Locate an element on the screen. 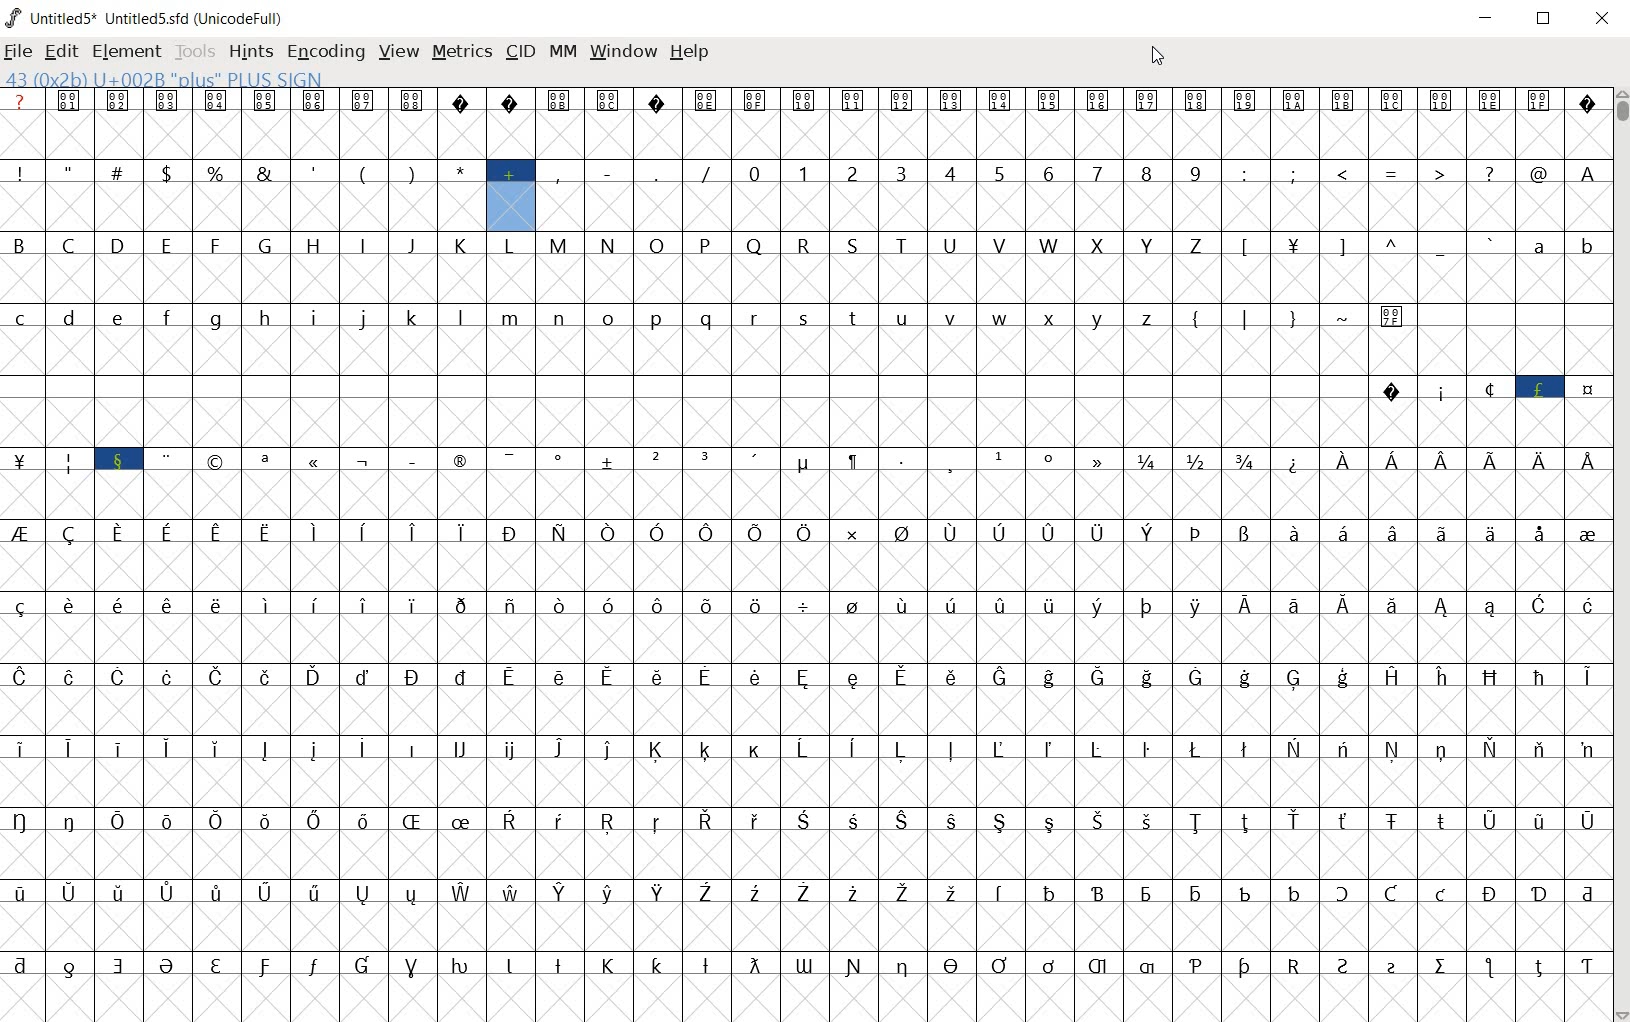 The height and width of the screenshot is (1022, 1630). hints is located at coordinates (248, 51).